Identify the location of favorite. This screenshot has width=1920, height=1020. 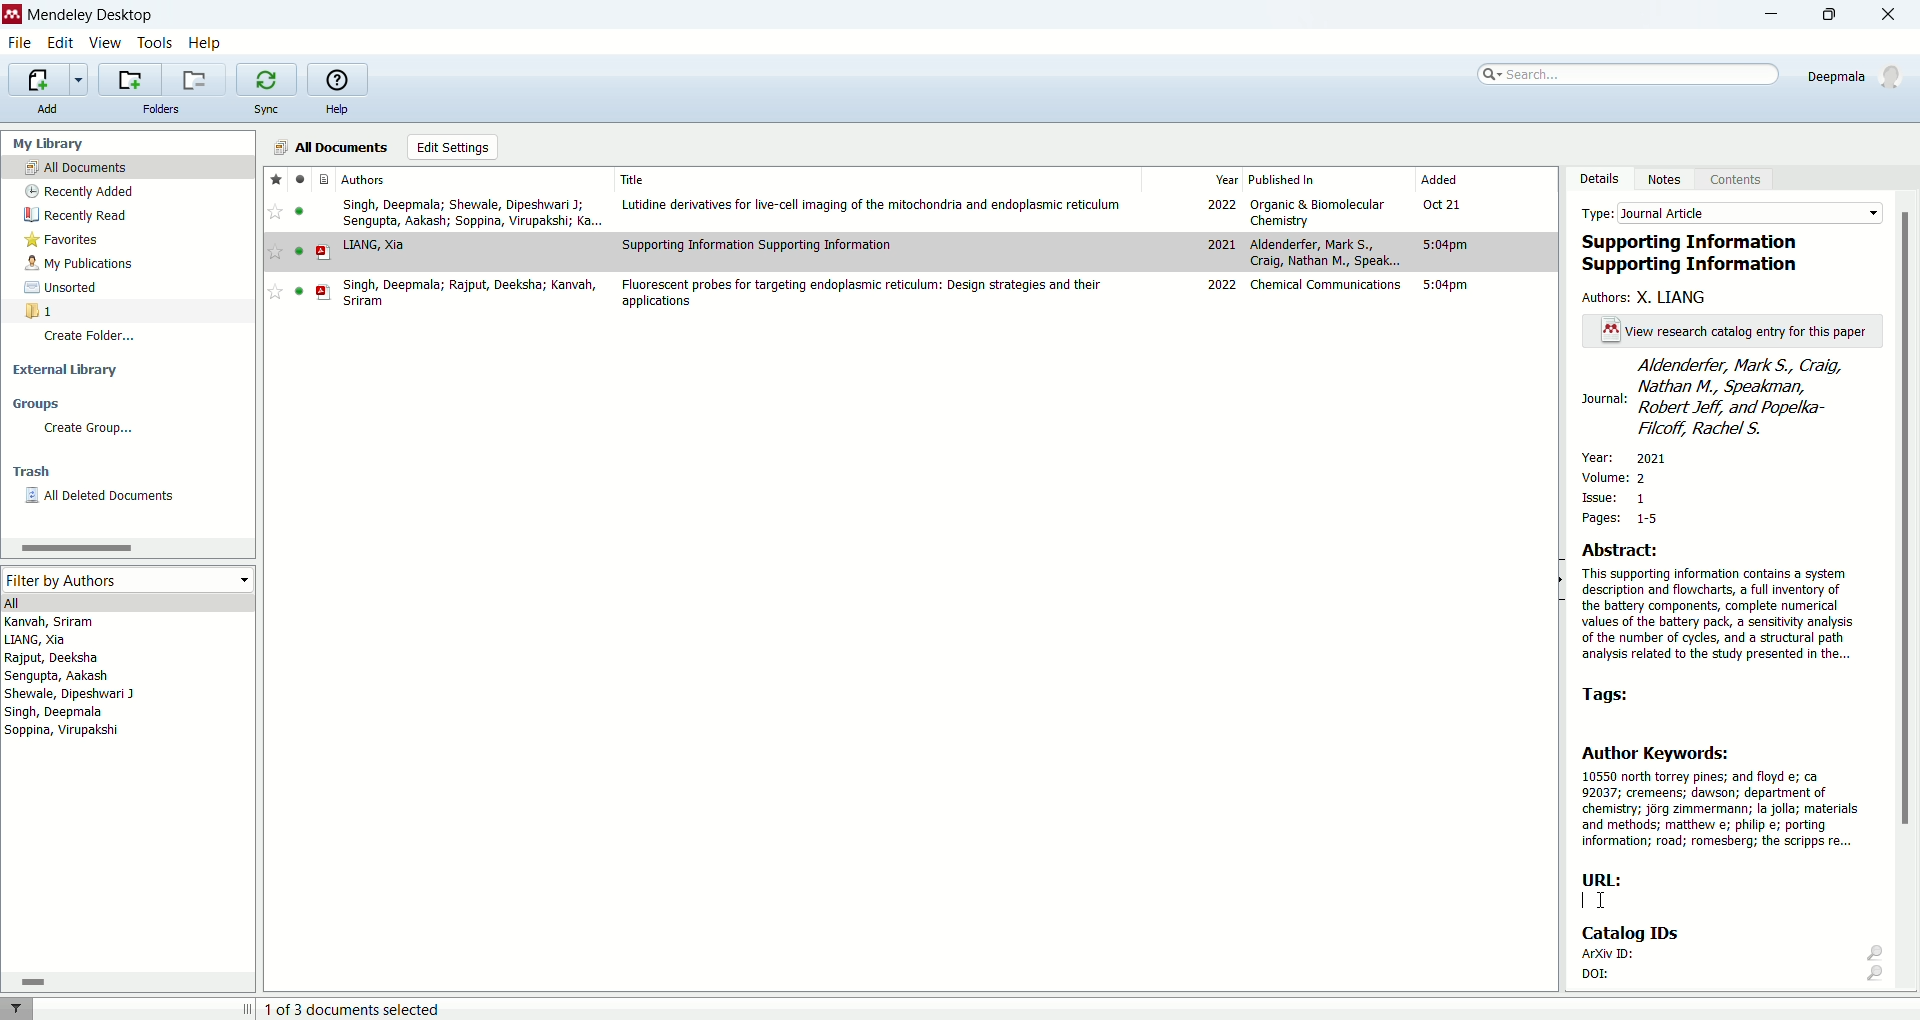
(274, 211).